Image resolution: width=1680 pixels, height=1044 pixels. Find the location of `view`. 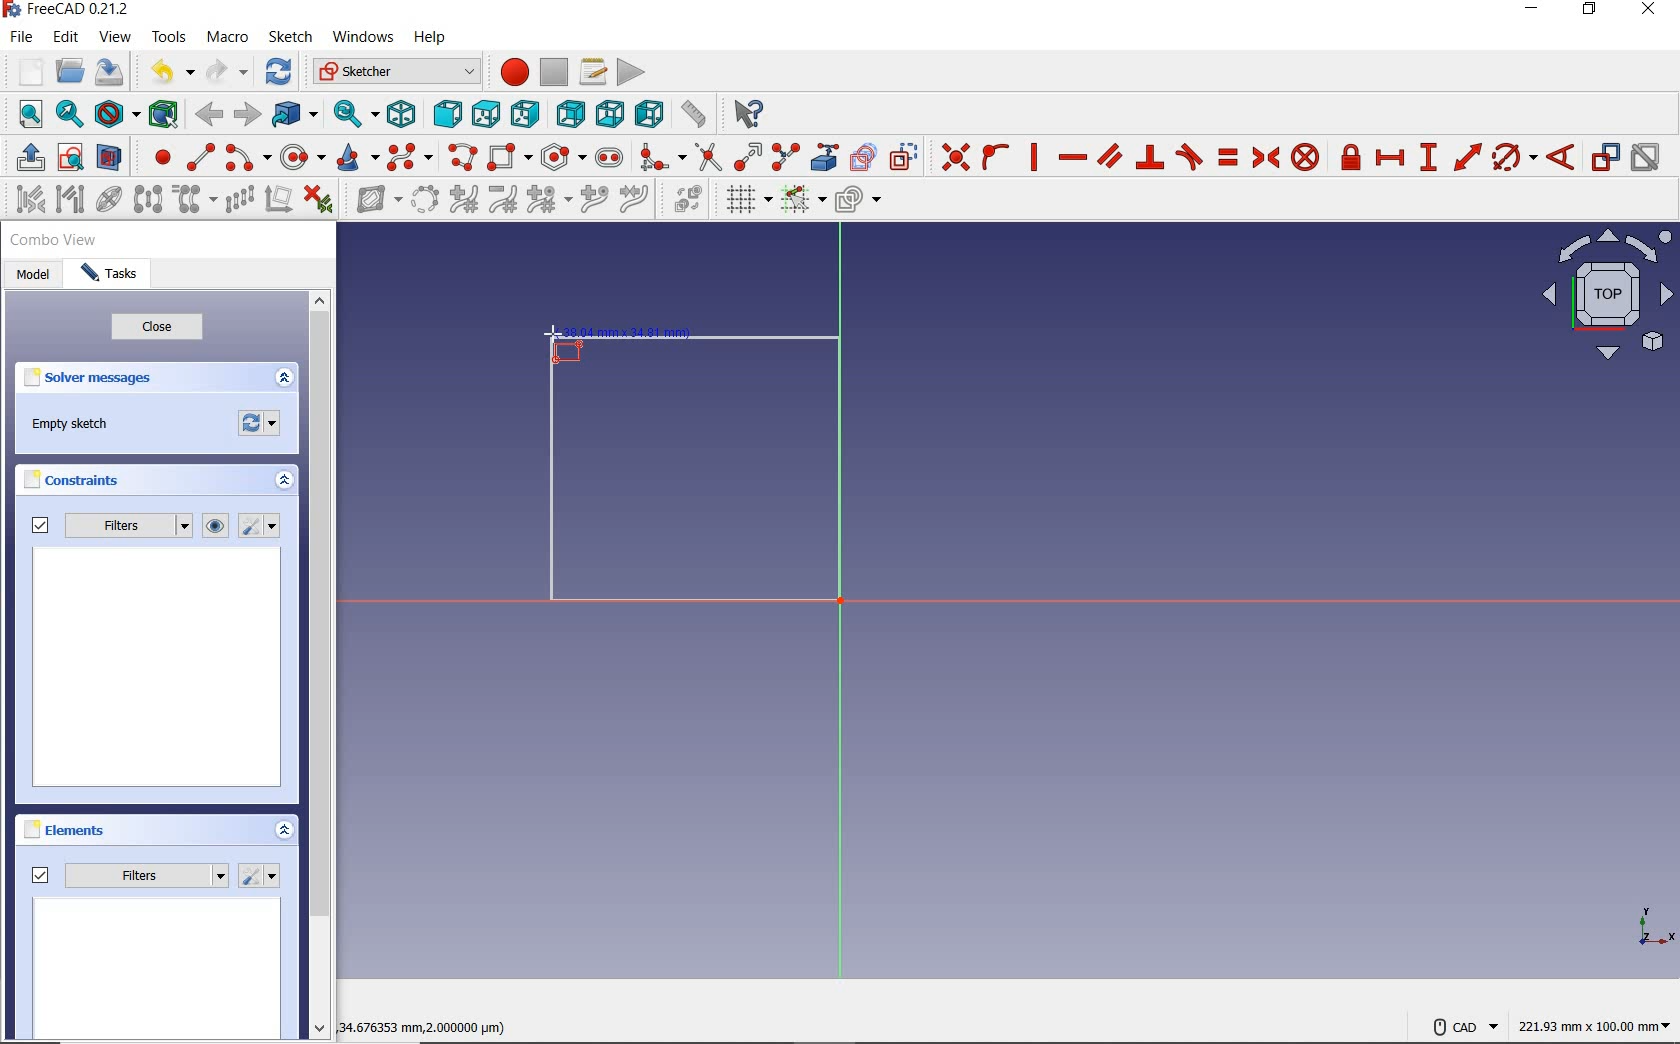

view is located at coordinates (116, 37).